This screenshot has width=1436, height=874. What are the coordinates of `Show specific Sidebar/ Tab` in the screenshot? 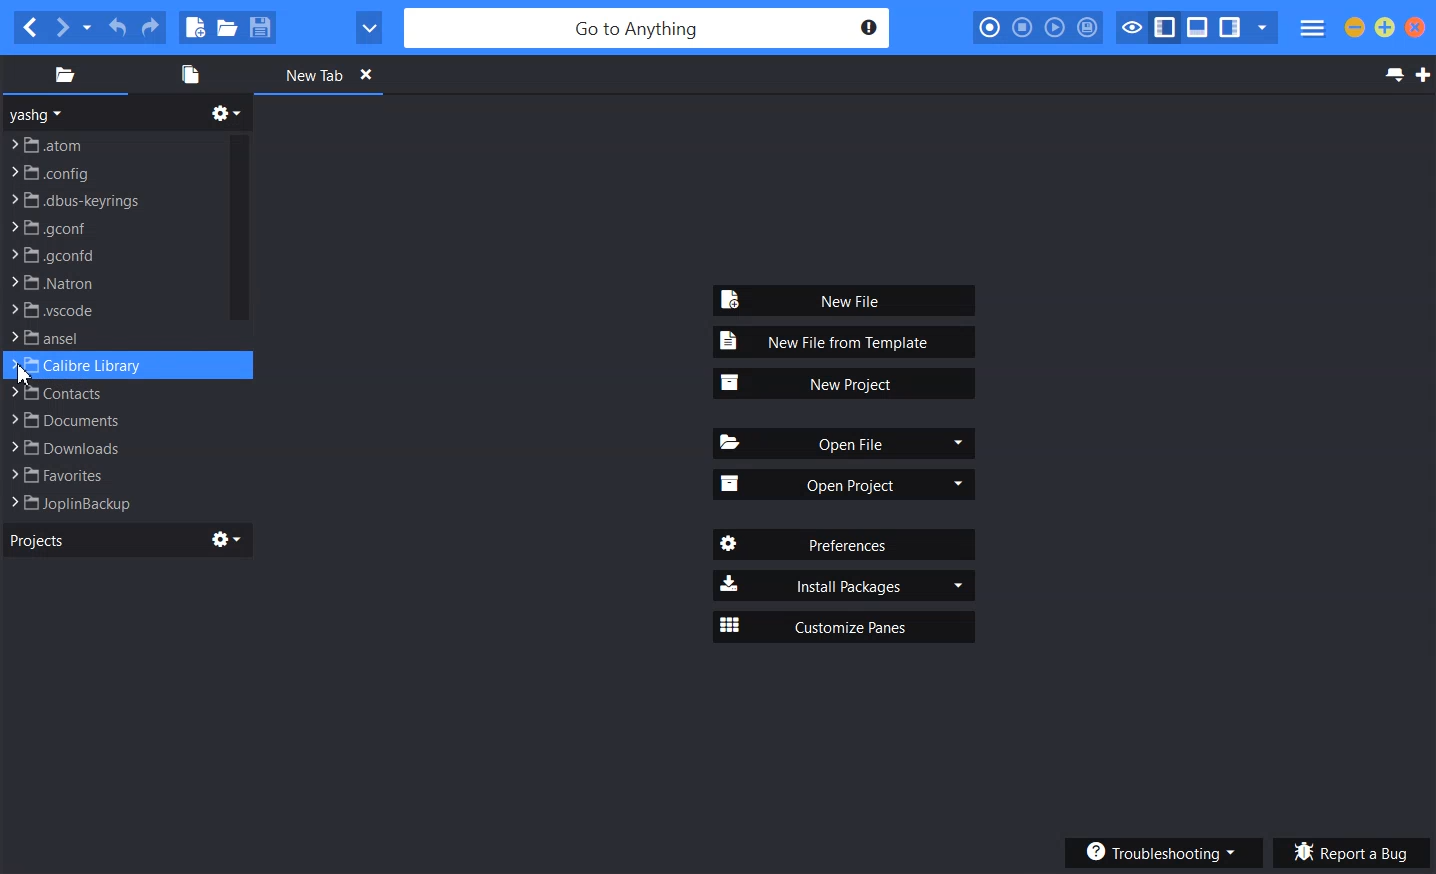 It's located at (1262, 28).